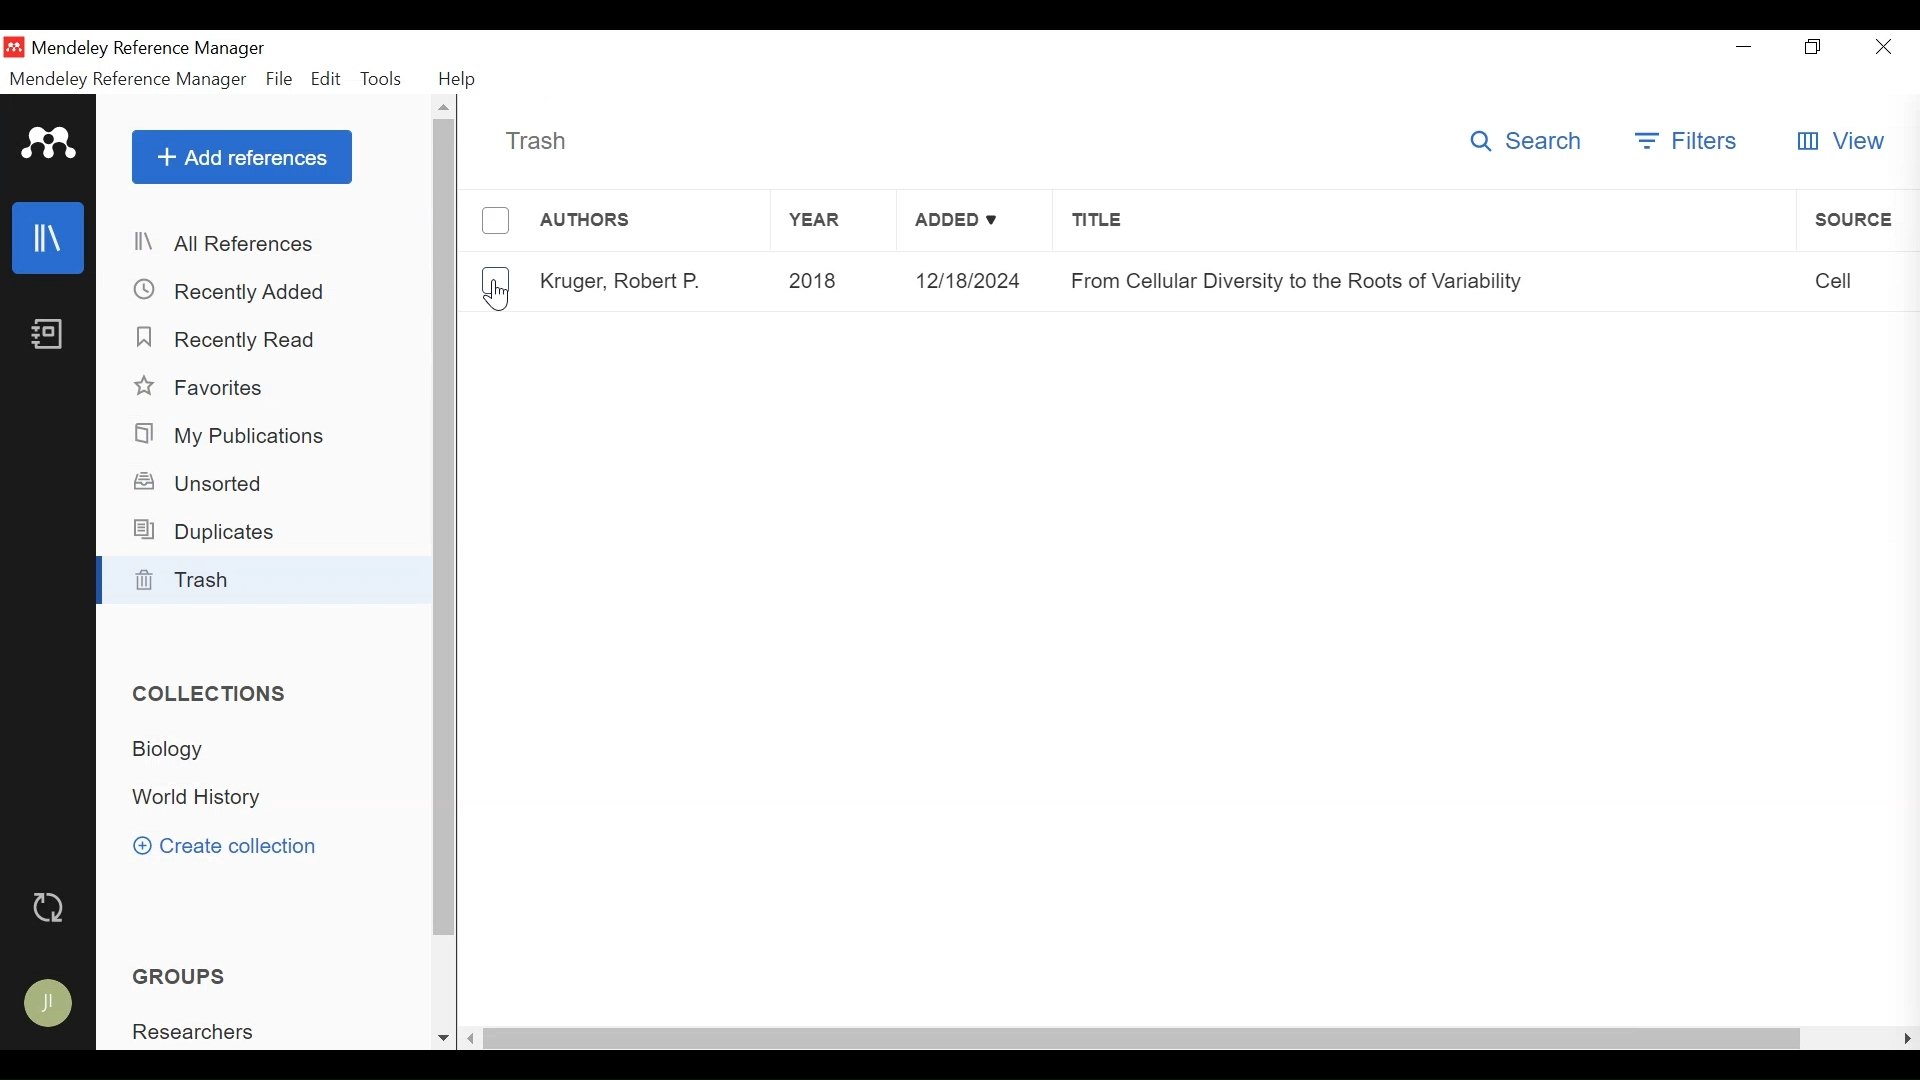  Describe the element at coordinates (203, 1032) in the screenshot. I see `Researchers` at that location.